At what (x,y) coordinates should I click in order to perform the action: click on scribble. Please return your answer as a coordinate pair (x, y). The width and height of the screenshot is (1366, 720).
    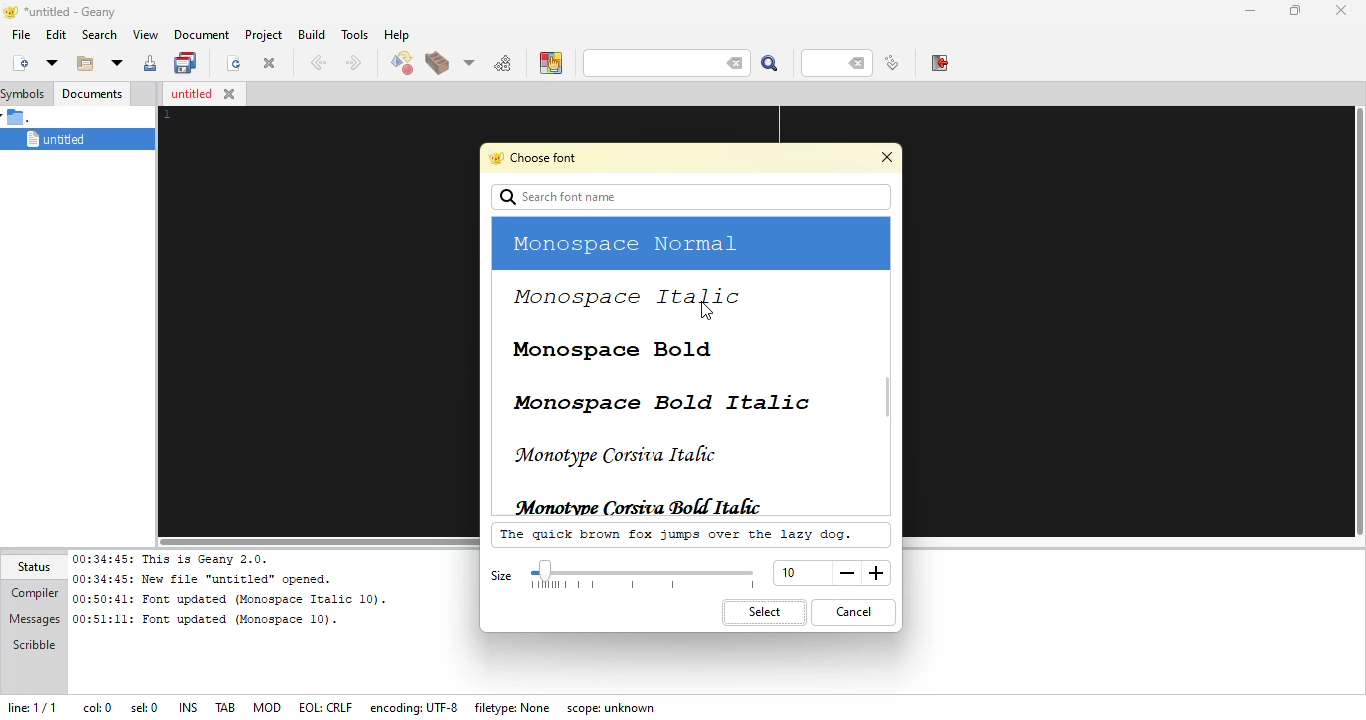
    Looking at the image, I should click on (31, 647).